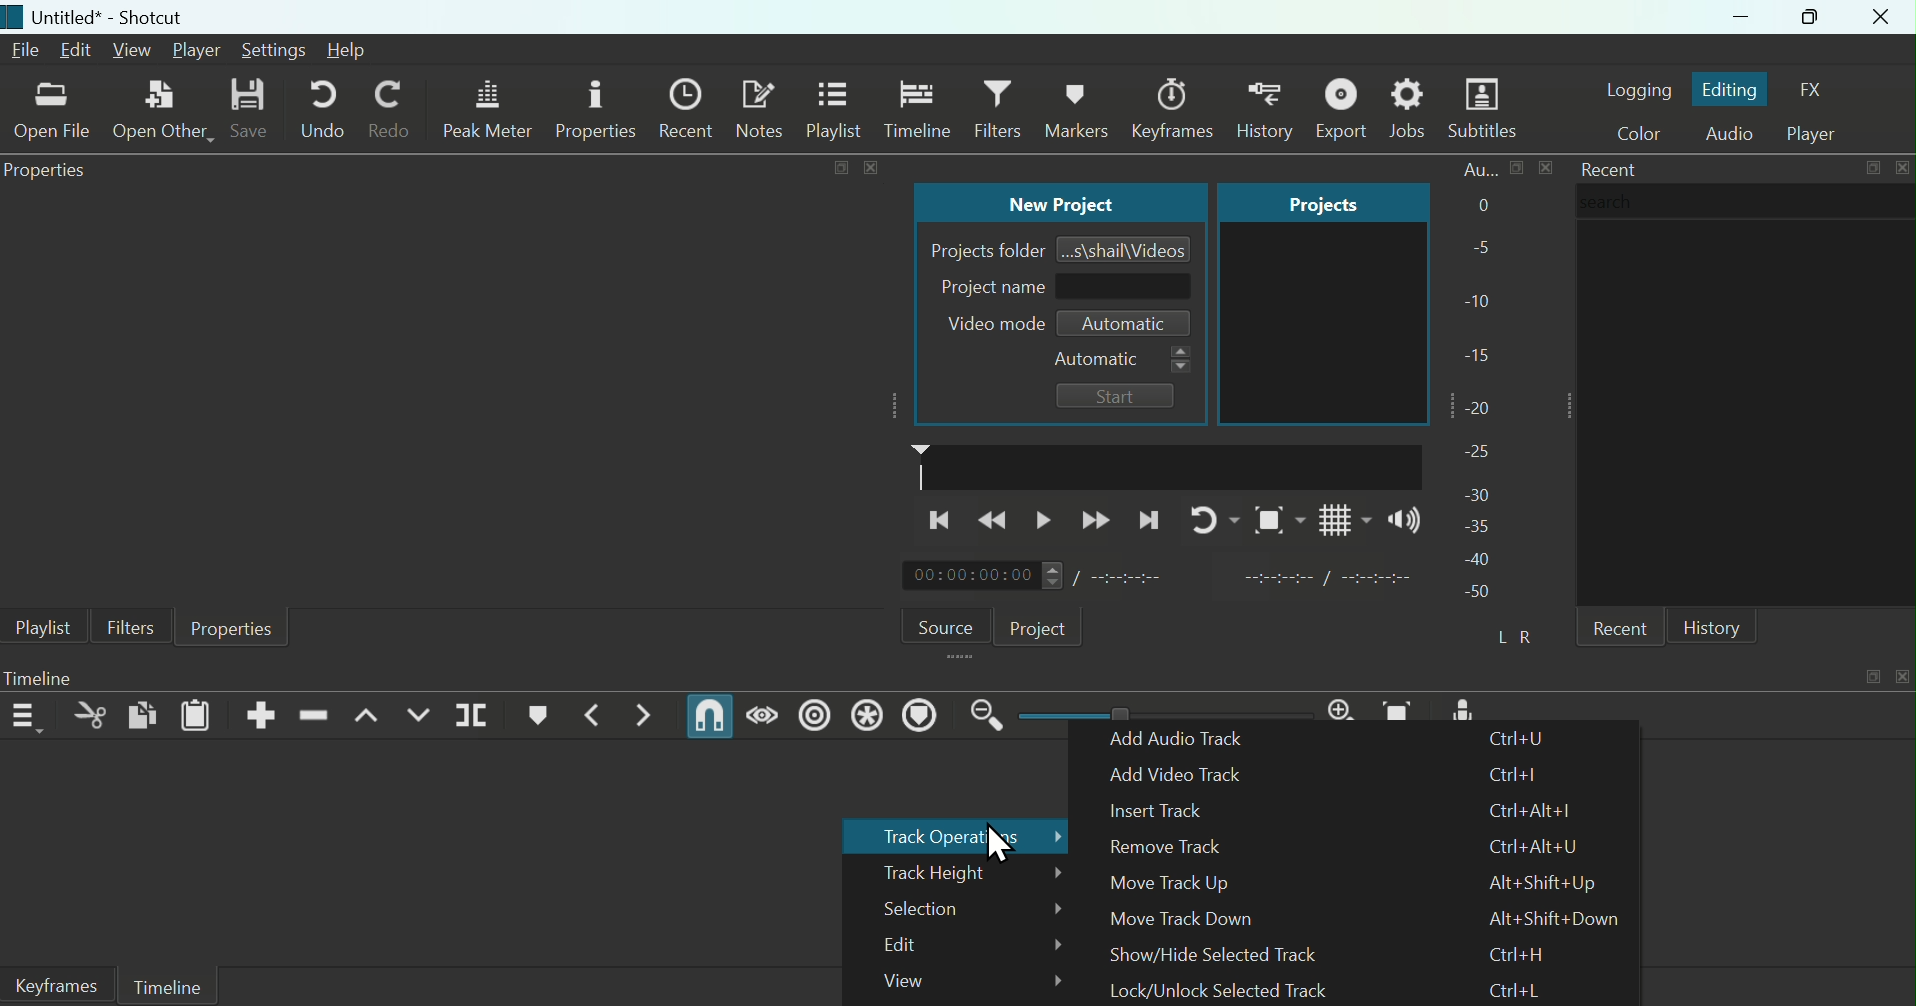  What do you see at coordinates (1474, 525) in the screenshot?
I see `-35` at bounding box center [1474, 525].